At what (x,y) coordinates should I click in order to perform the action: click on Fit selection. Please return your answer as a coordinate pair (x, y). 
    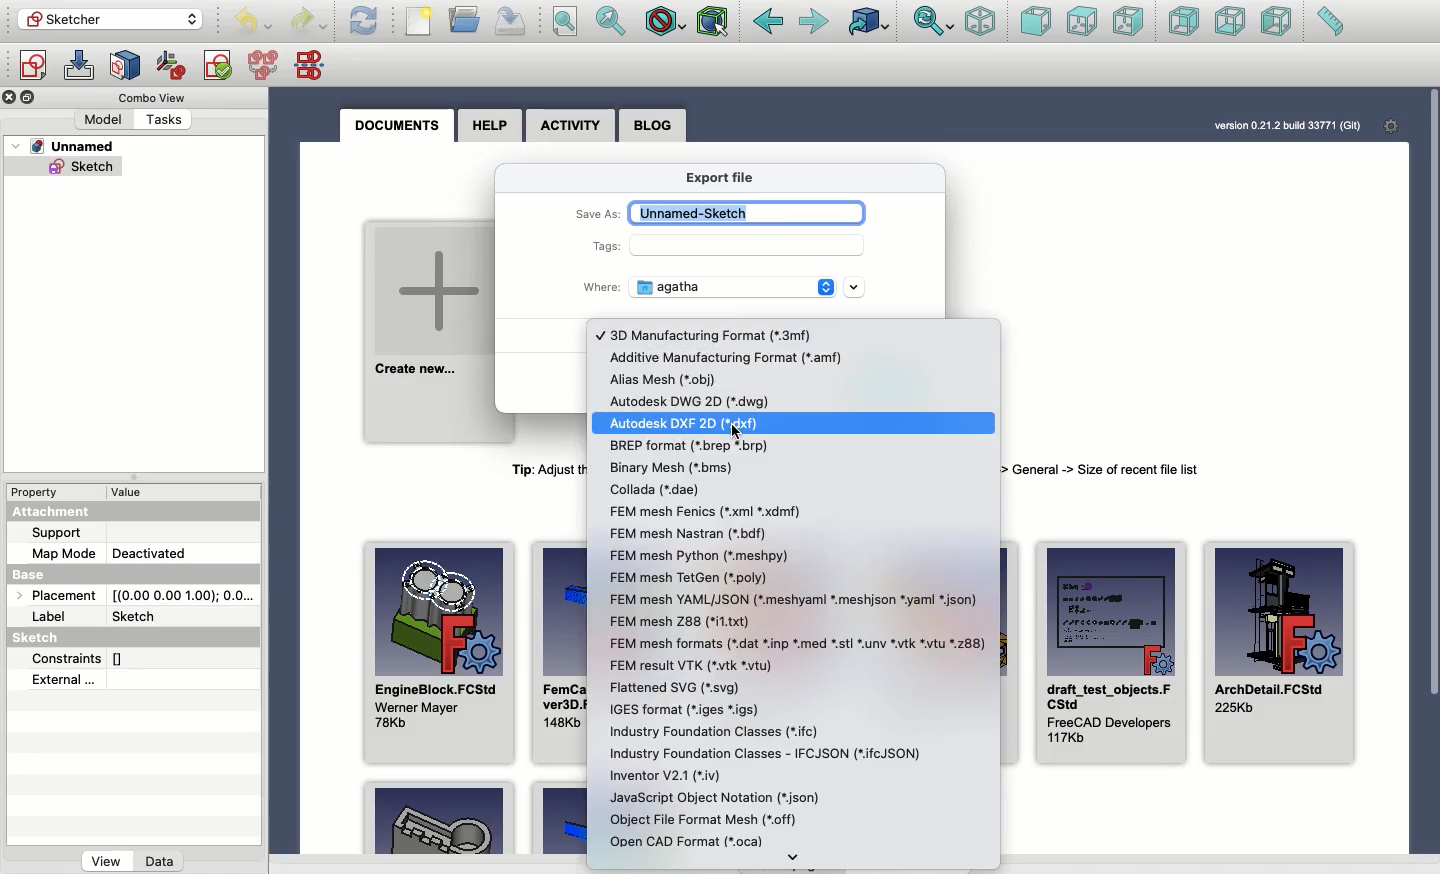
    Looking at the image, I should click on (610, 21).